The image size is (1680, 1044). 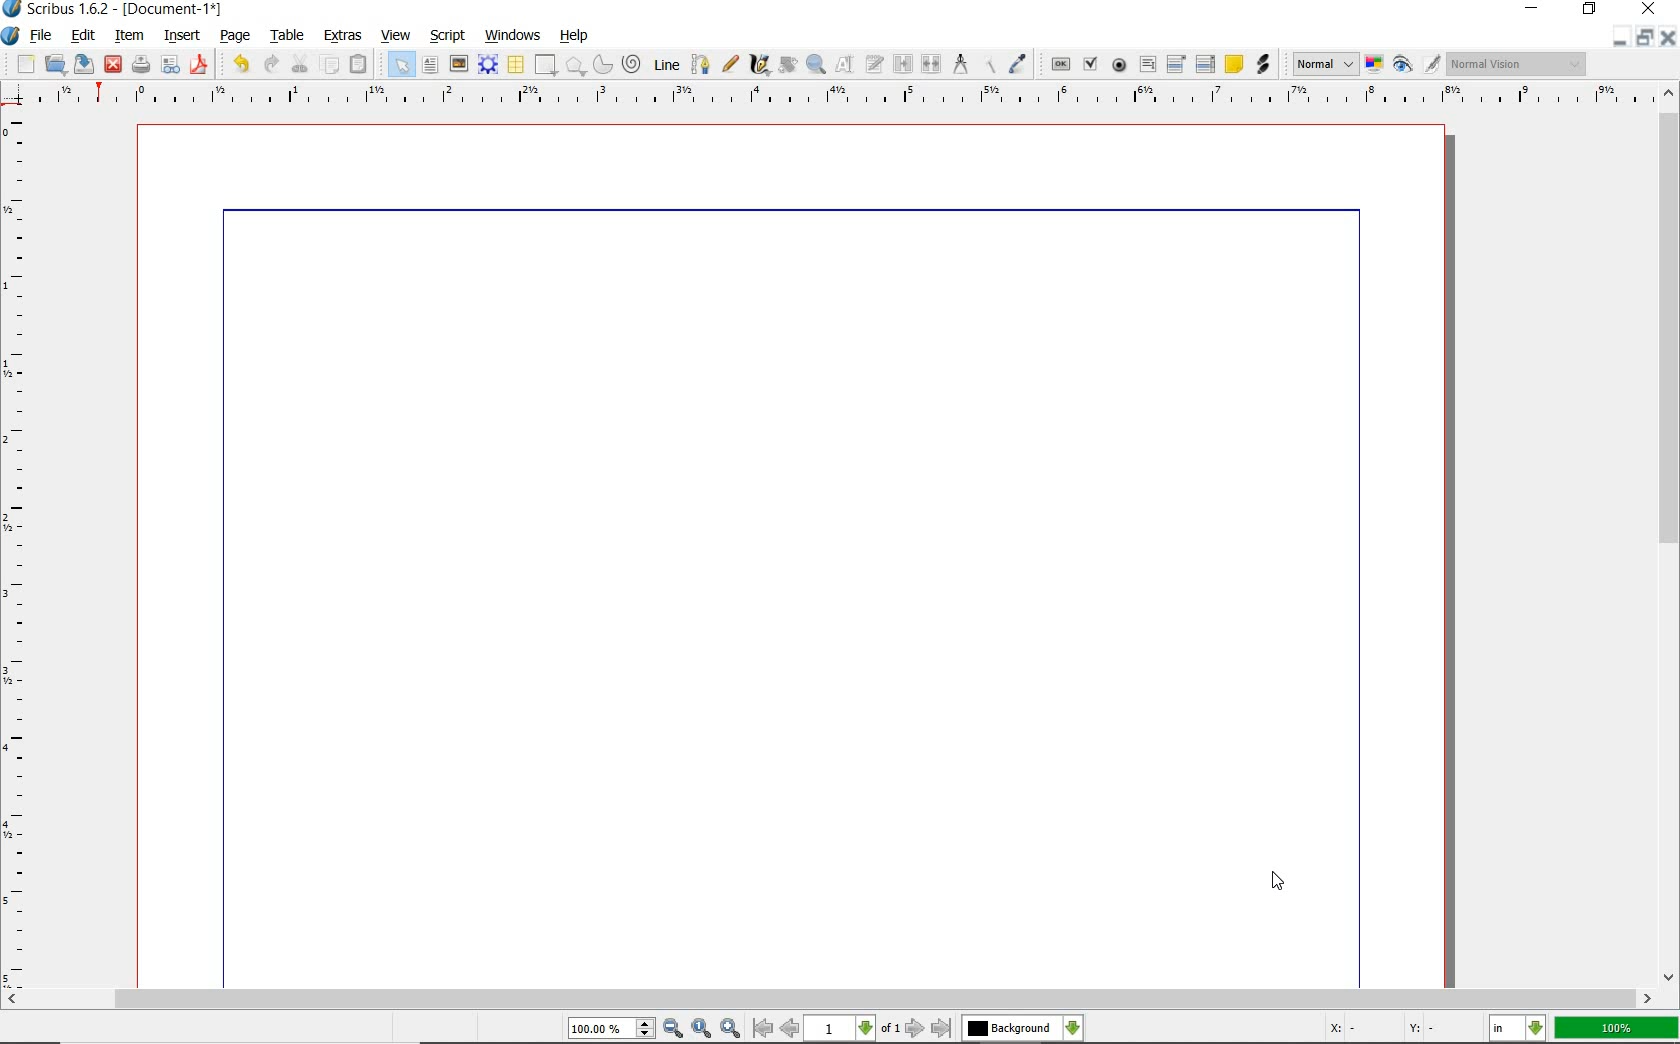 I want to click on script, so click(x=448, y=36).